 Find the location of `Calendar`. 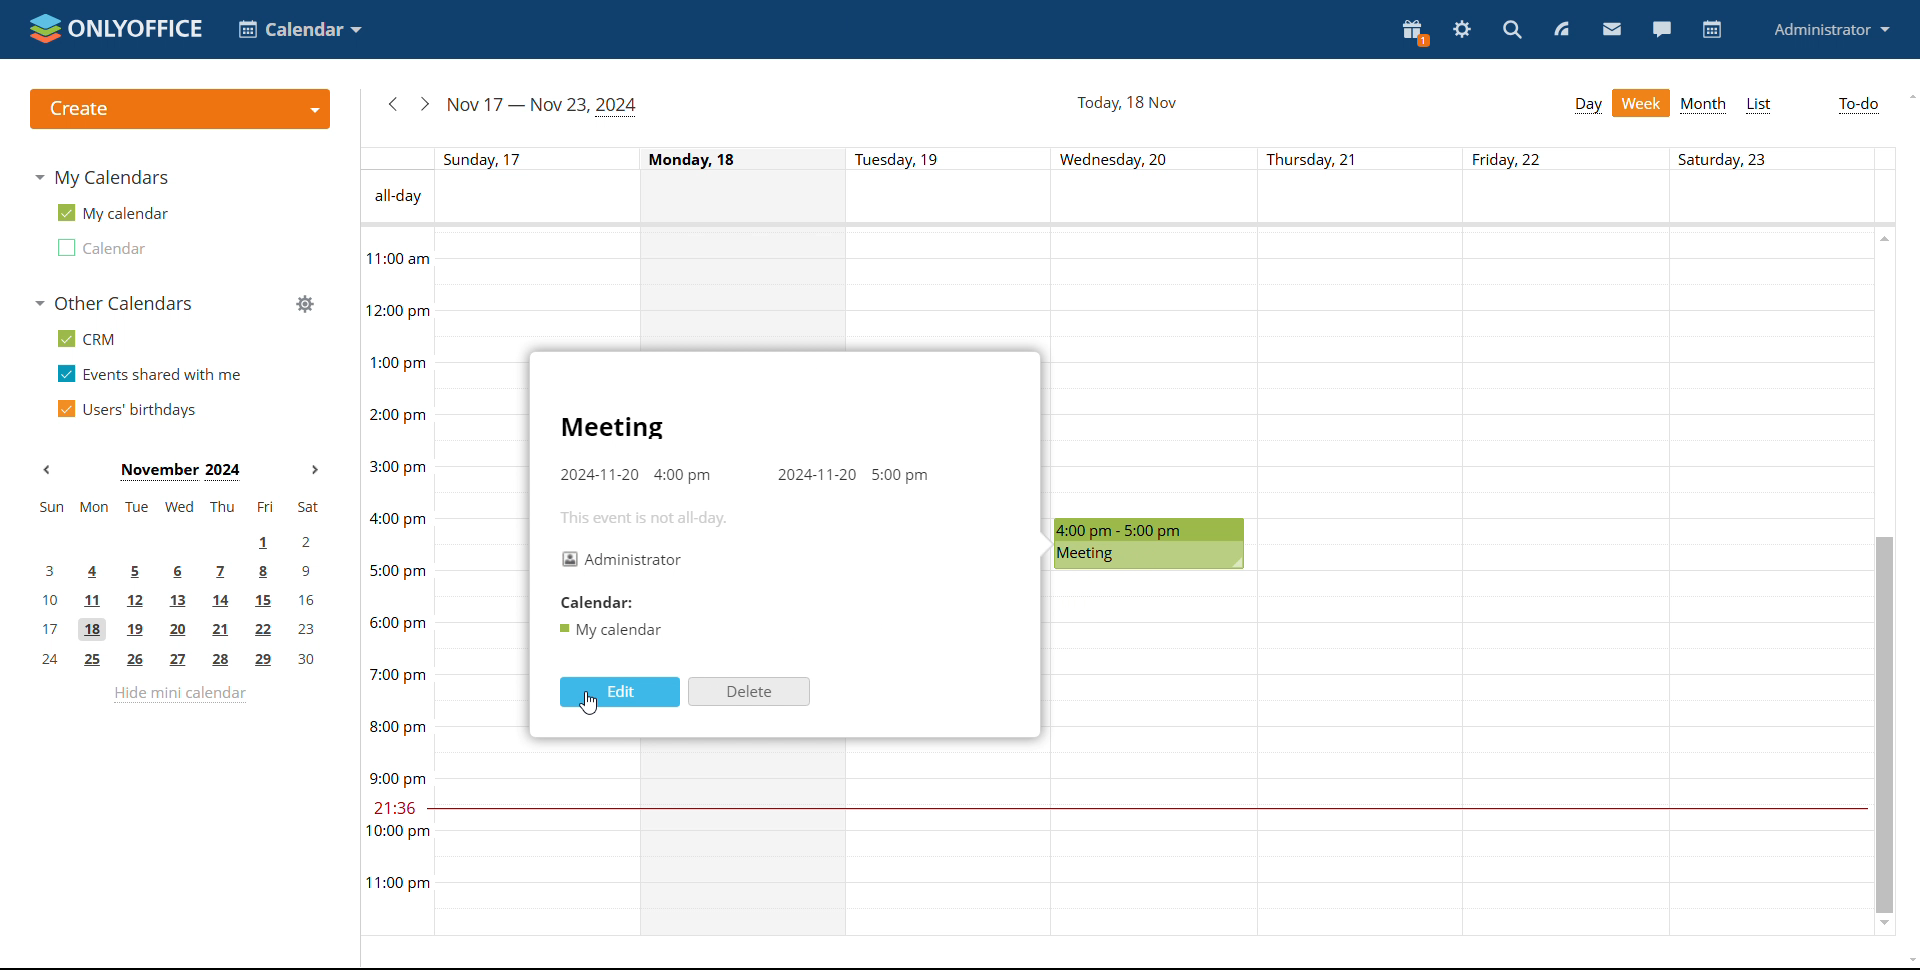

Calendar is located at coordinates (593, 603).